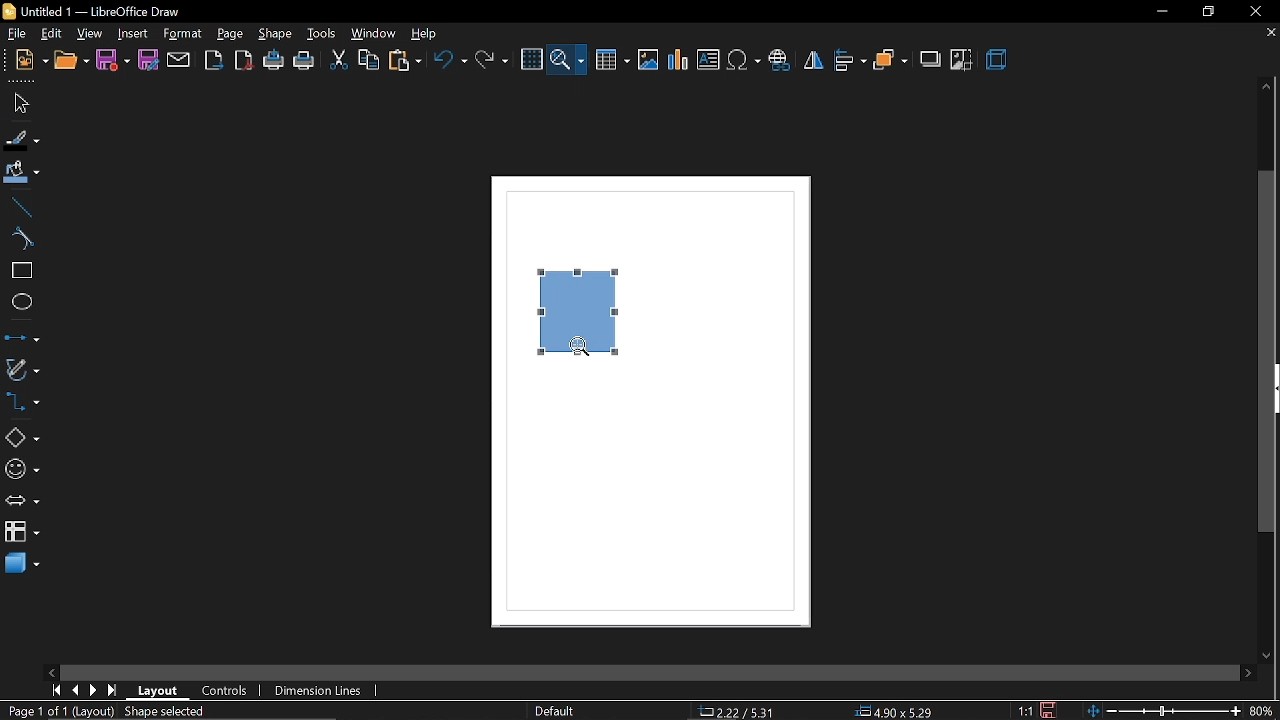  What do you see at coordinates (578, 346) in the screenshot?
I see `zoom tool` at bounding box center [578, 346].